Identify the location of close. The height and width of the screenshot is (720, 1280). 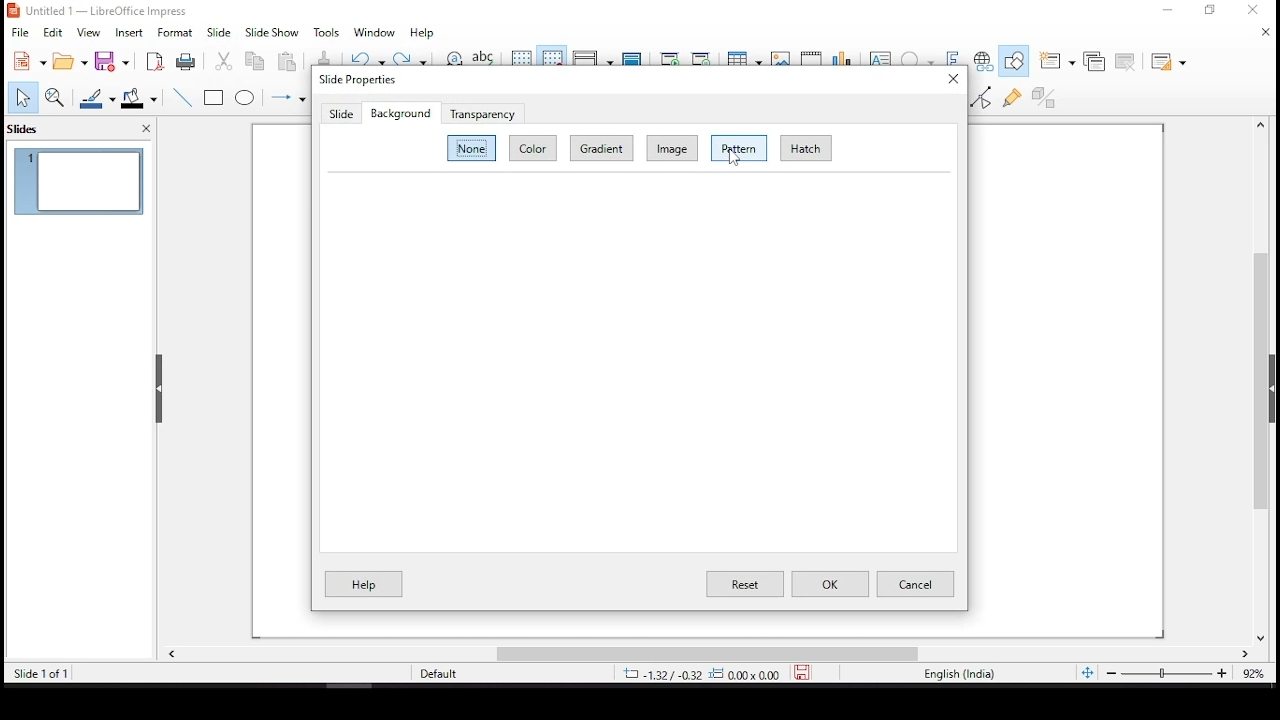
(1263, 31).